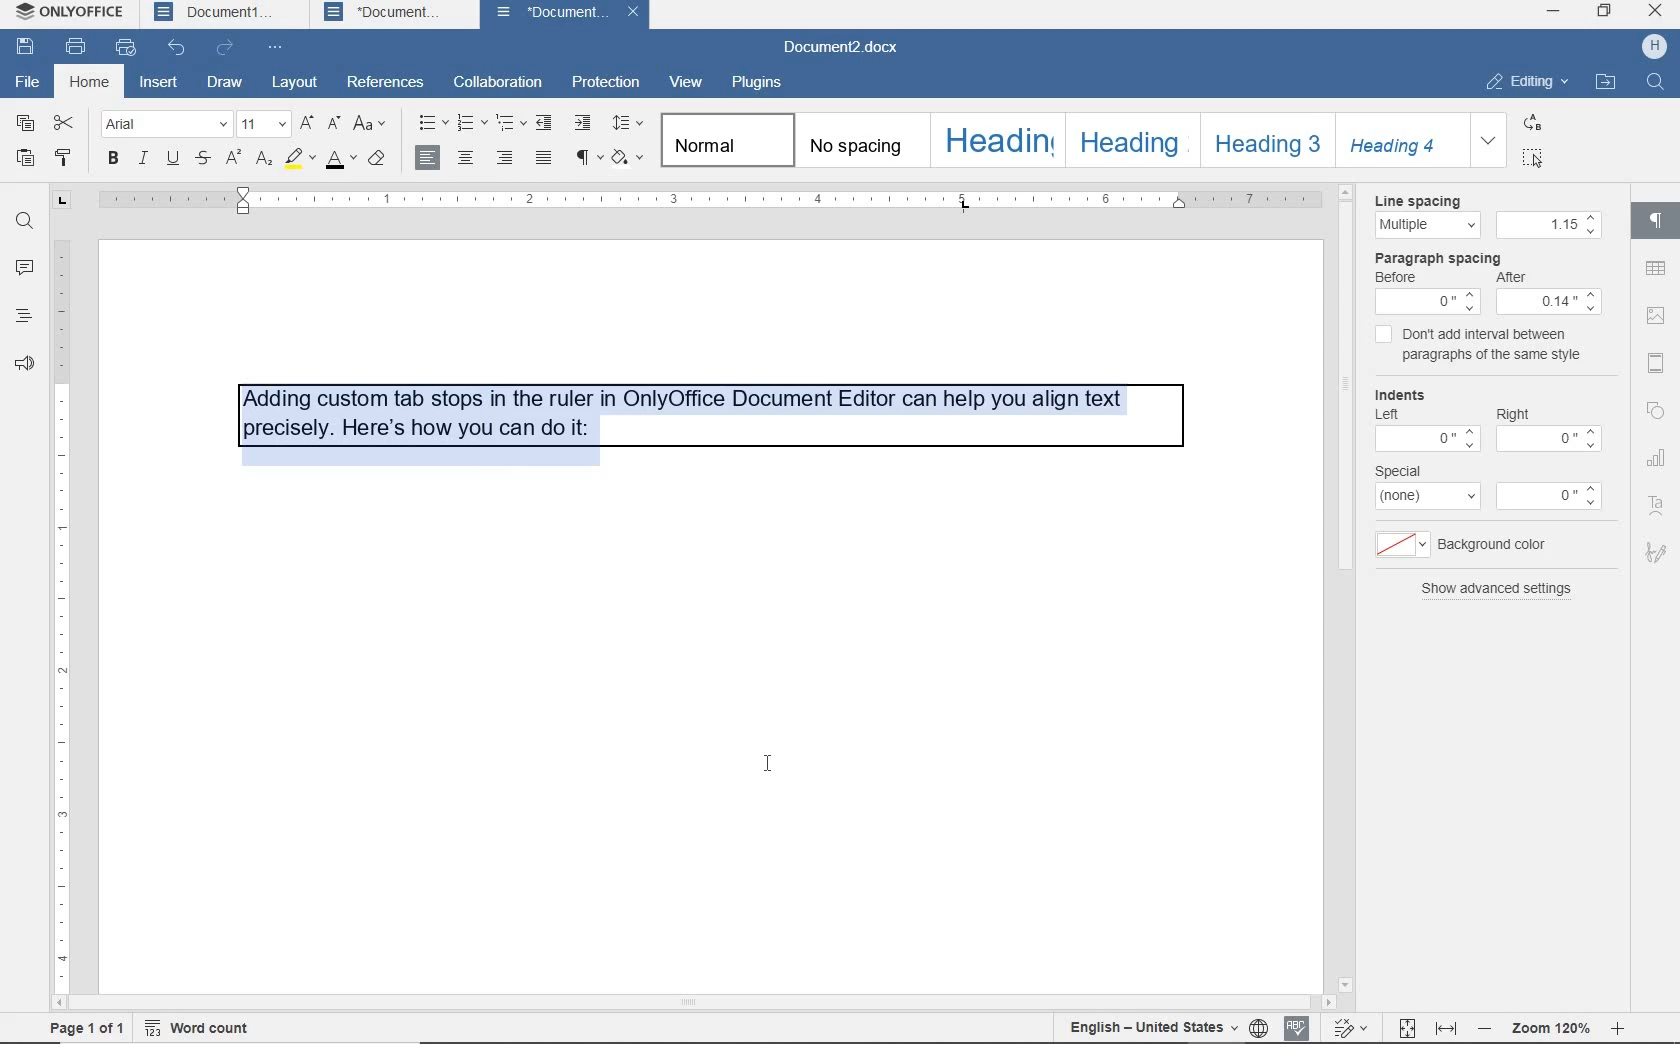 The width and height of the screenshot is (1680, 1044). Describe the element at coordinates (25, 49) in the screenshot. I see `save` at that location.